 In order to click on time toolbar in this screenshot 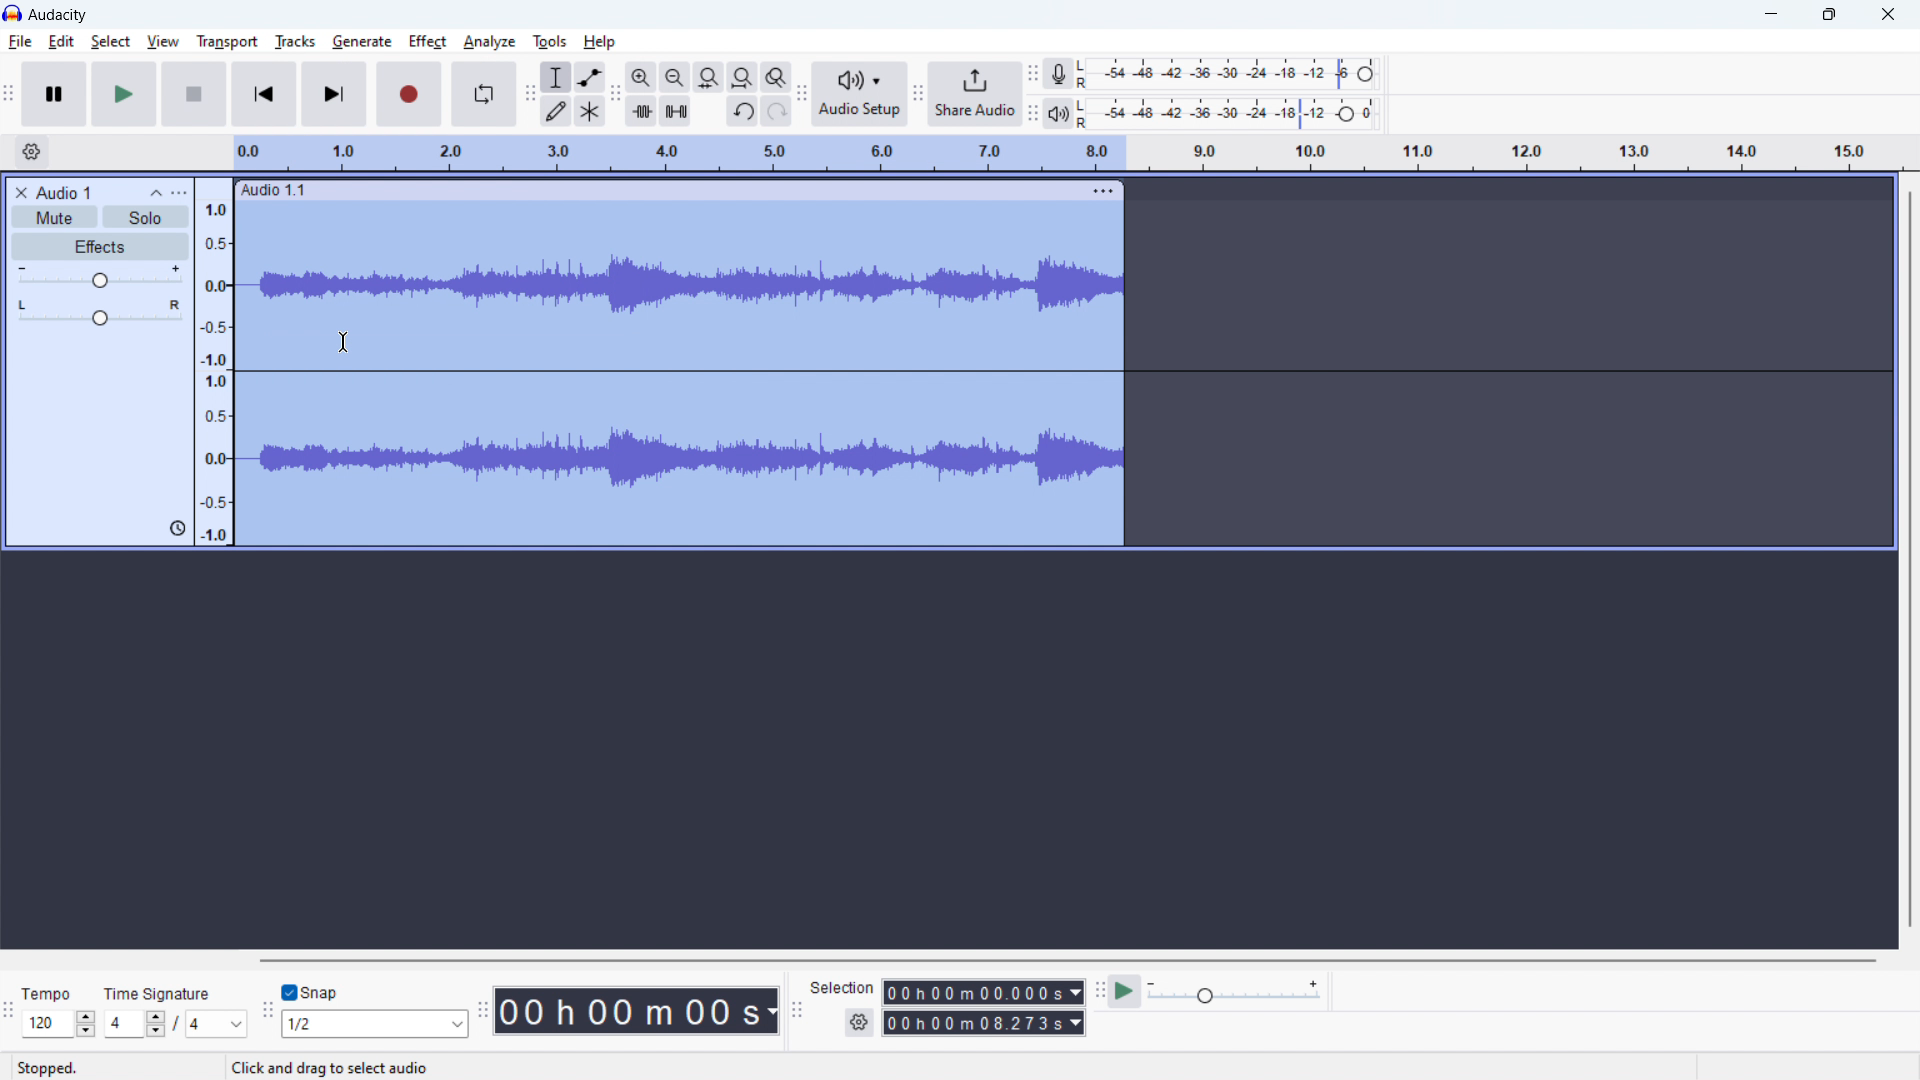, I will do `click(481, 1011)`.